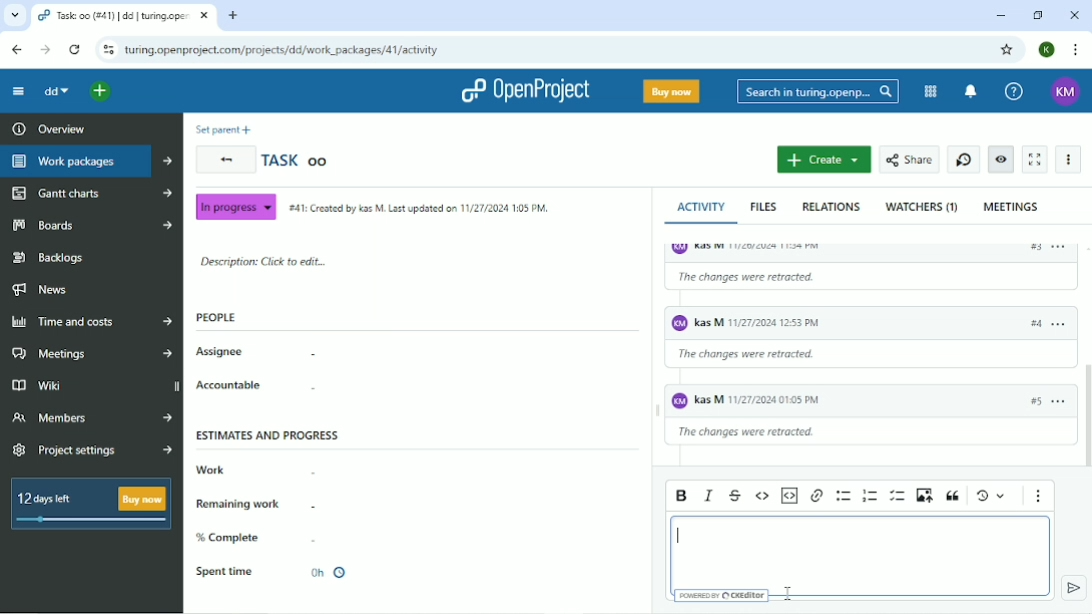  Describe the element at coordinates (705, 207) in the screenshot. I see `Activity` at that location.